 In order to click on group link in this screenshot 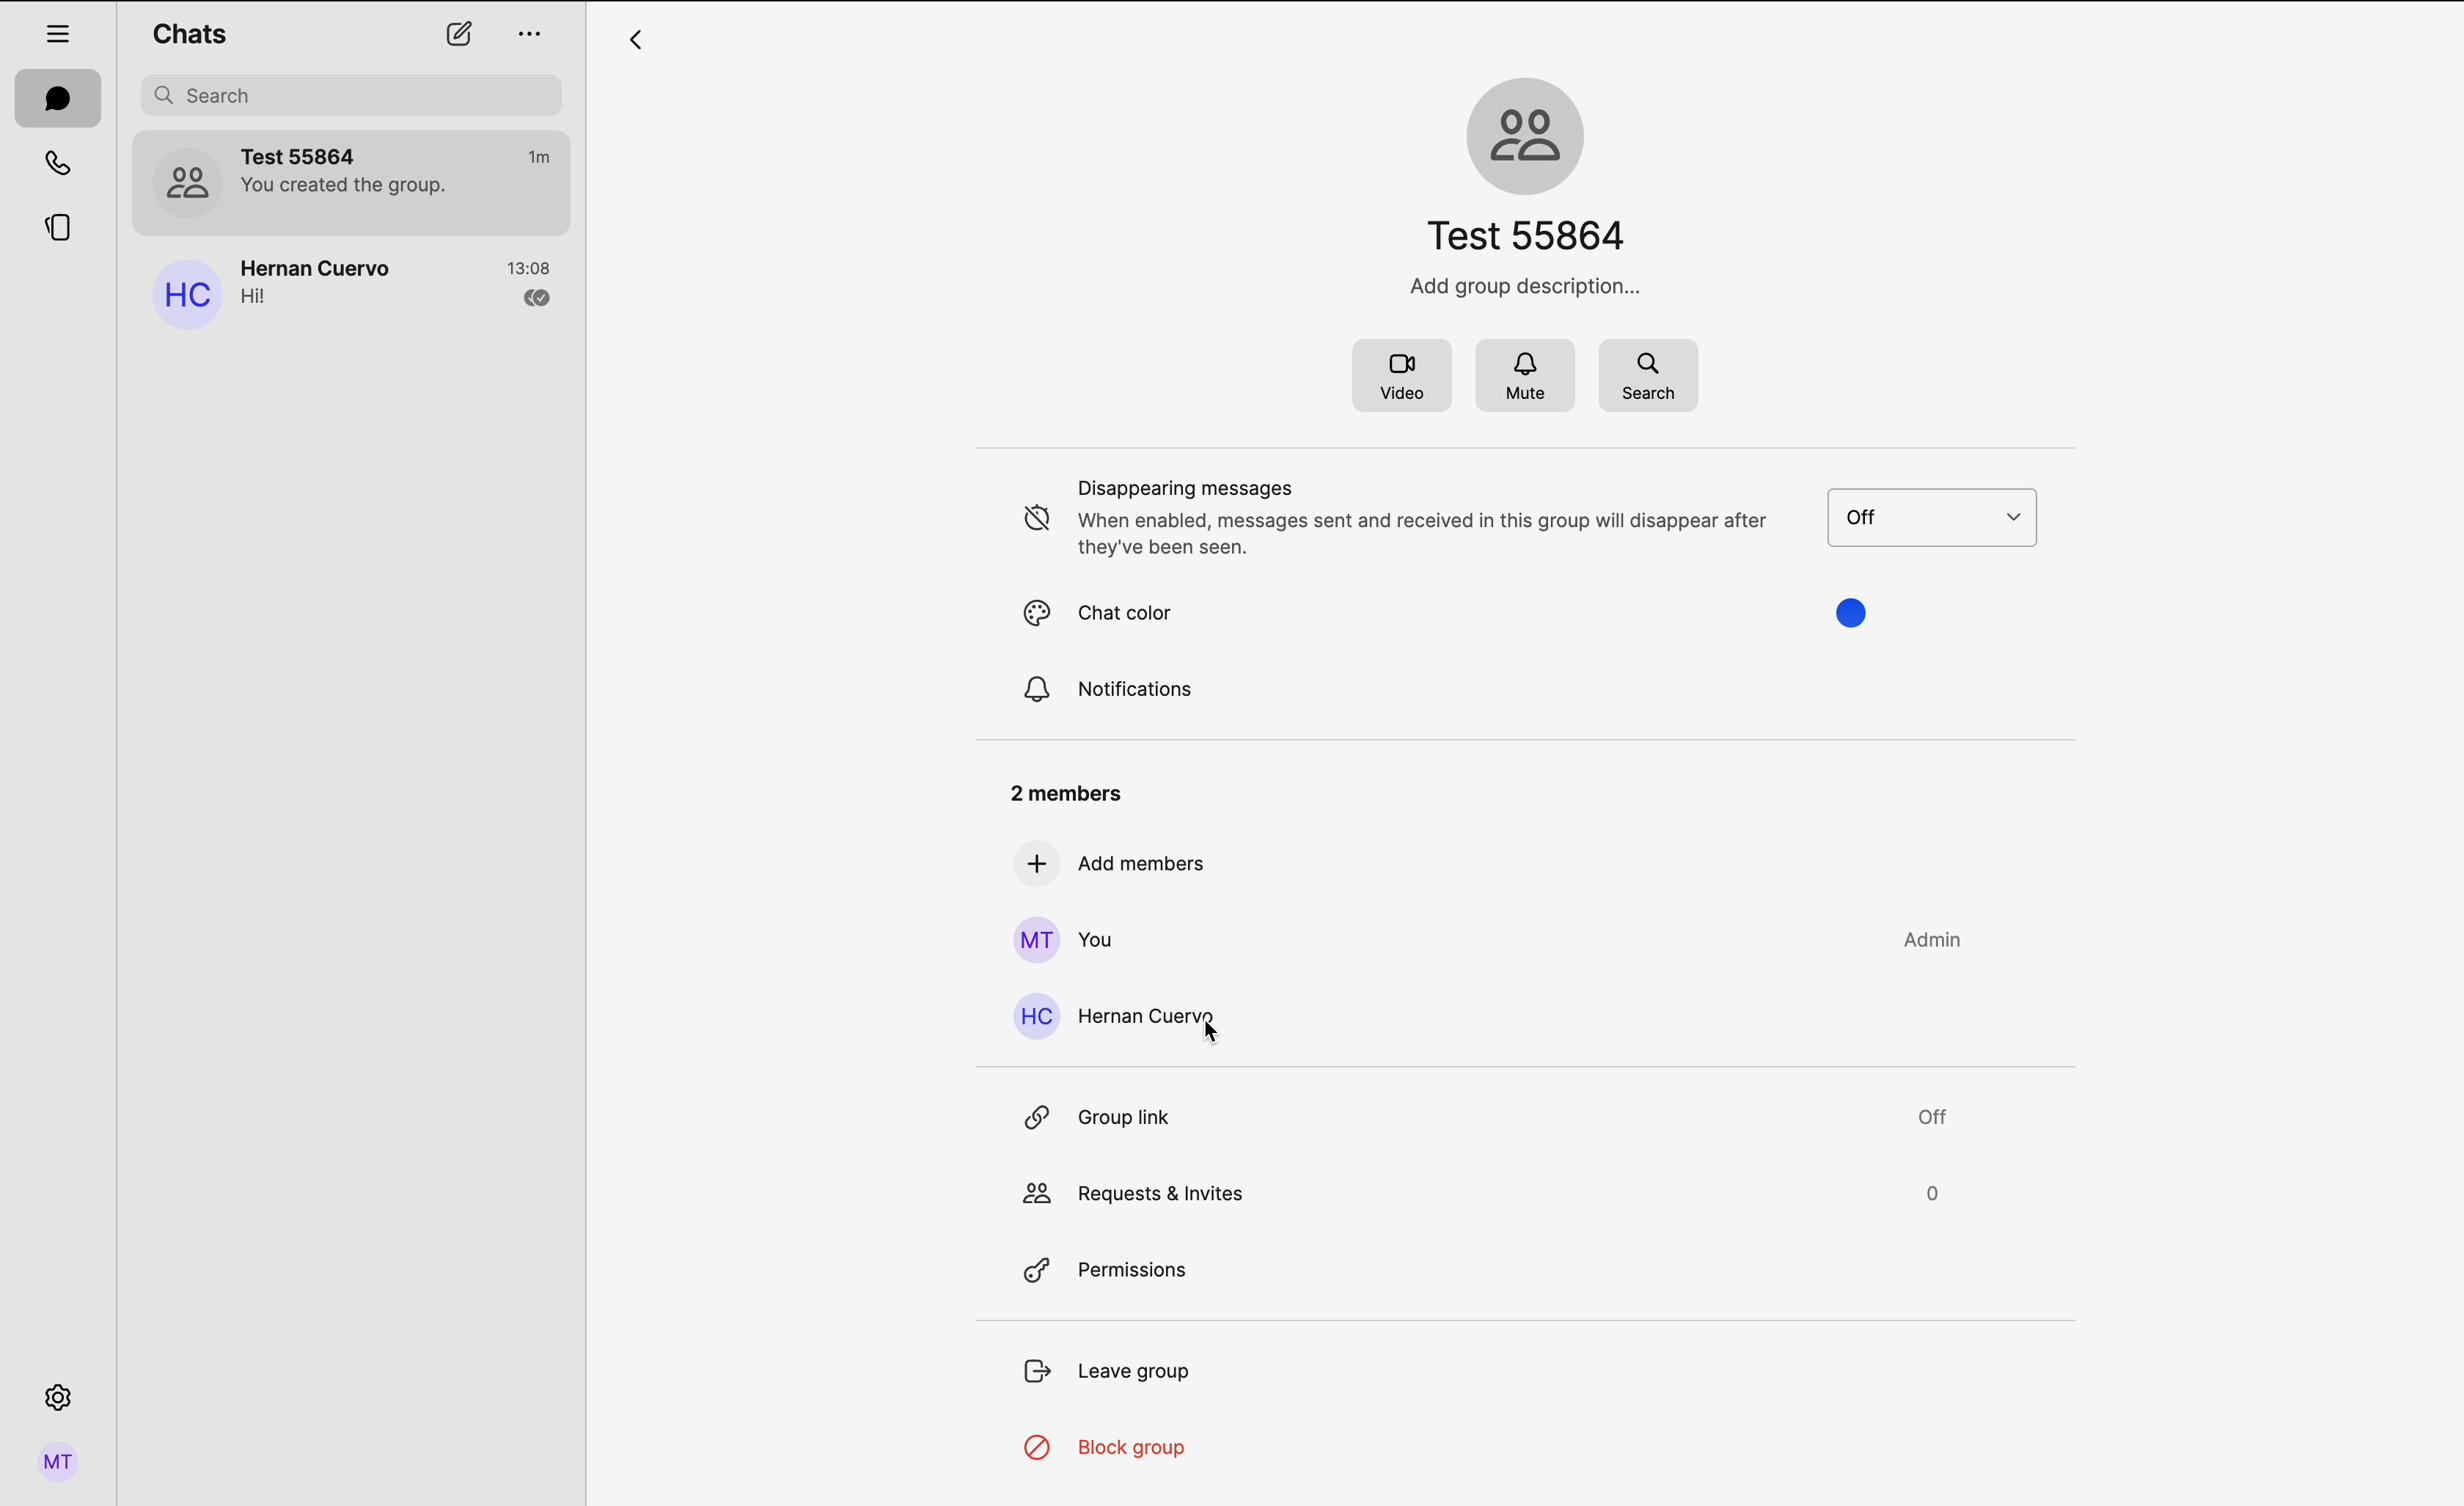, I will do `click(1484, 1120)`.